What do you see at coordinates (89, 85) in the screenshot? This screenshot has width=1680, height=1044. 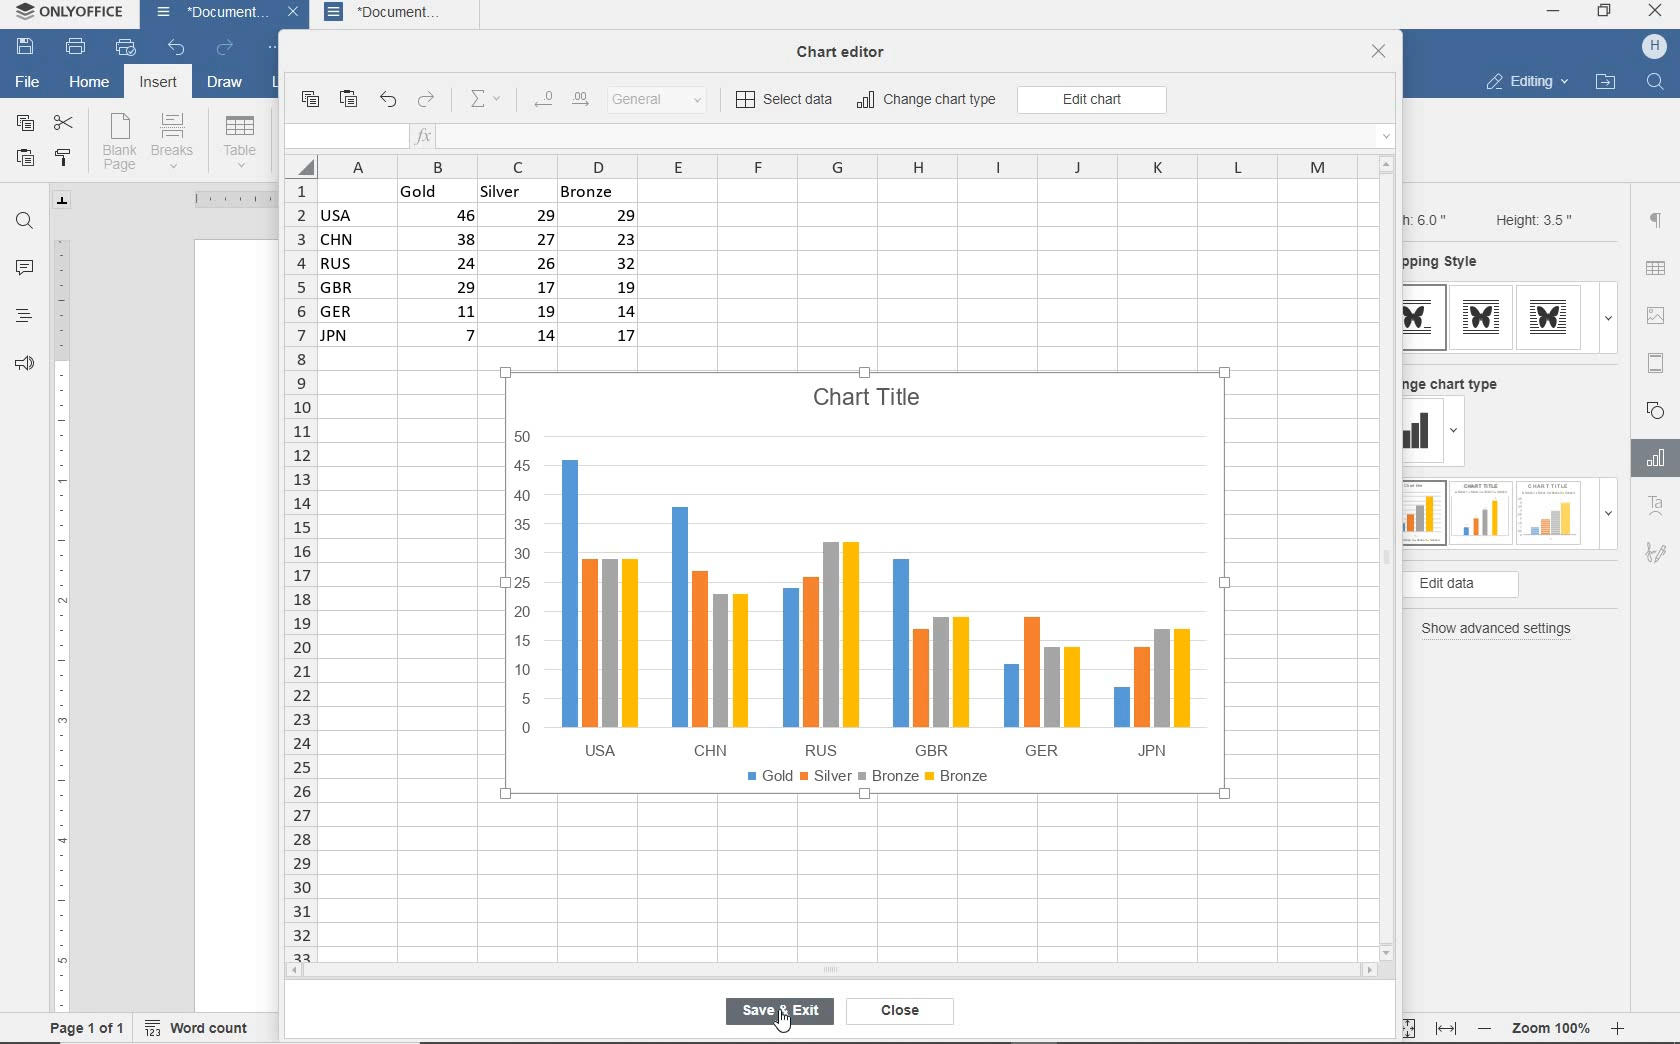 I see `home` at bounding box center [89, 85].